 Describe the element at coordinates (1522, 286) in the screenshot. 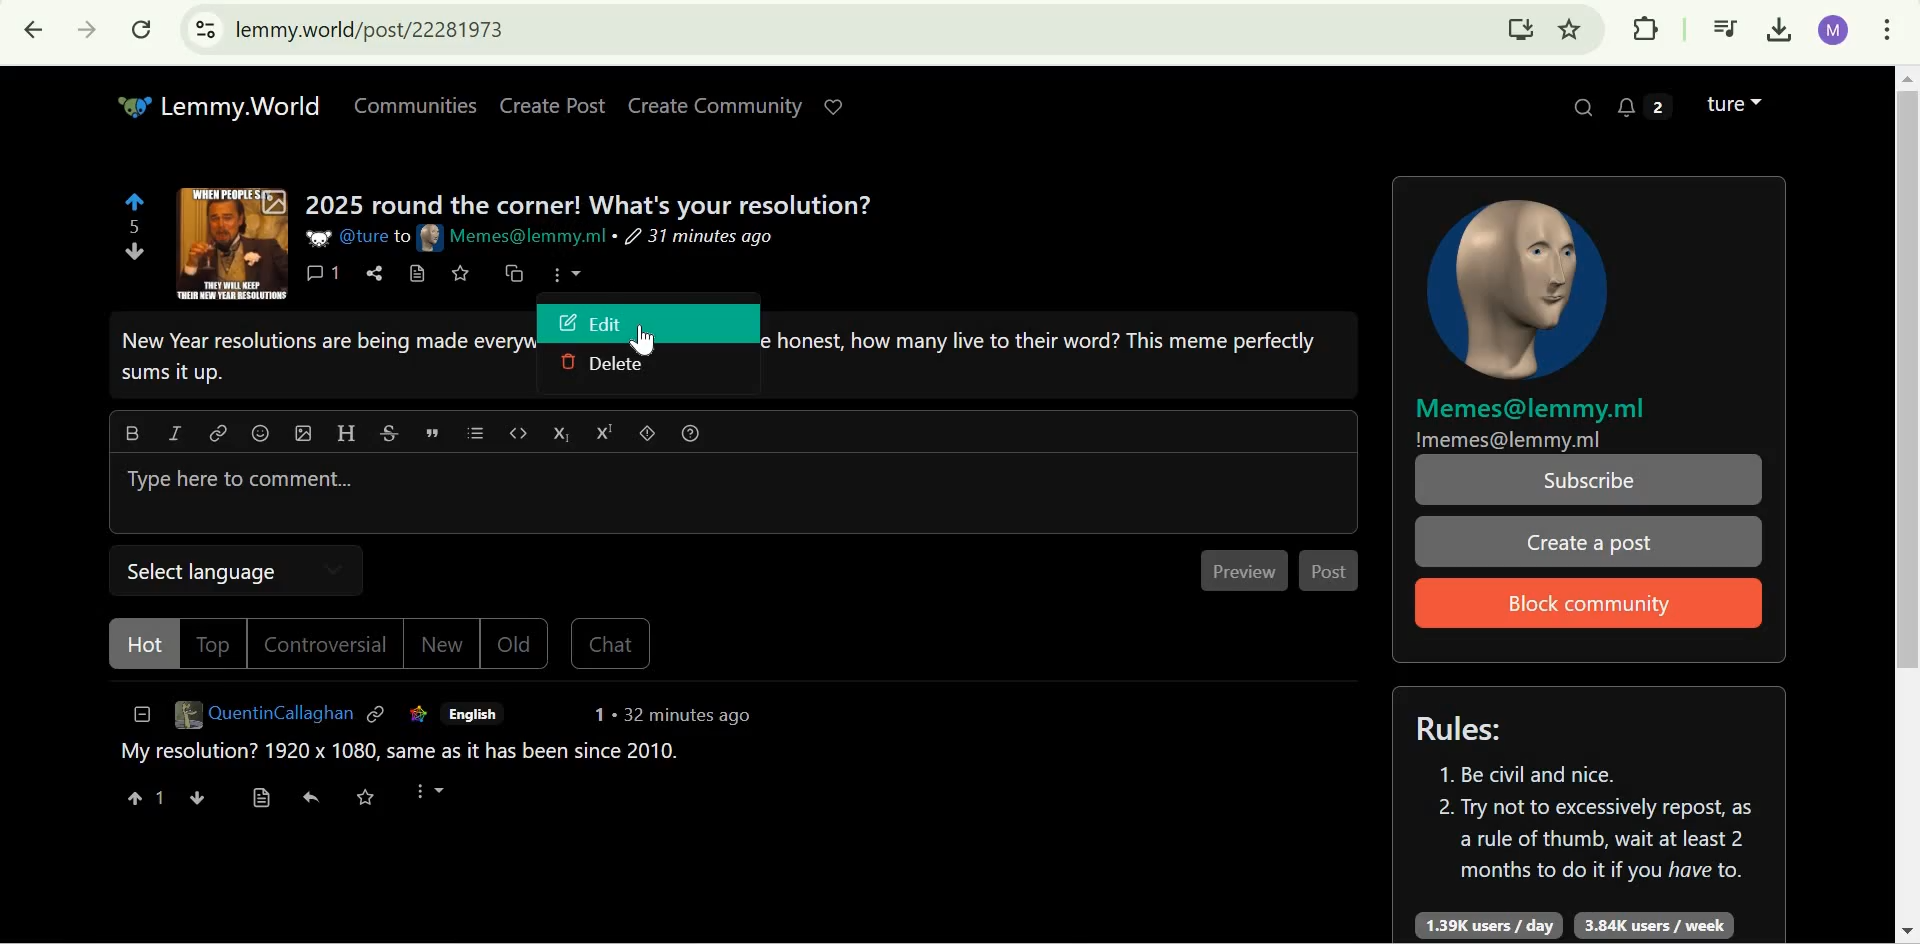

I see `community icon` at that location.